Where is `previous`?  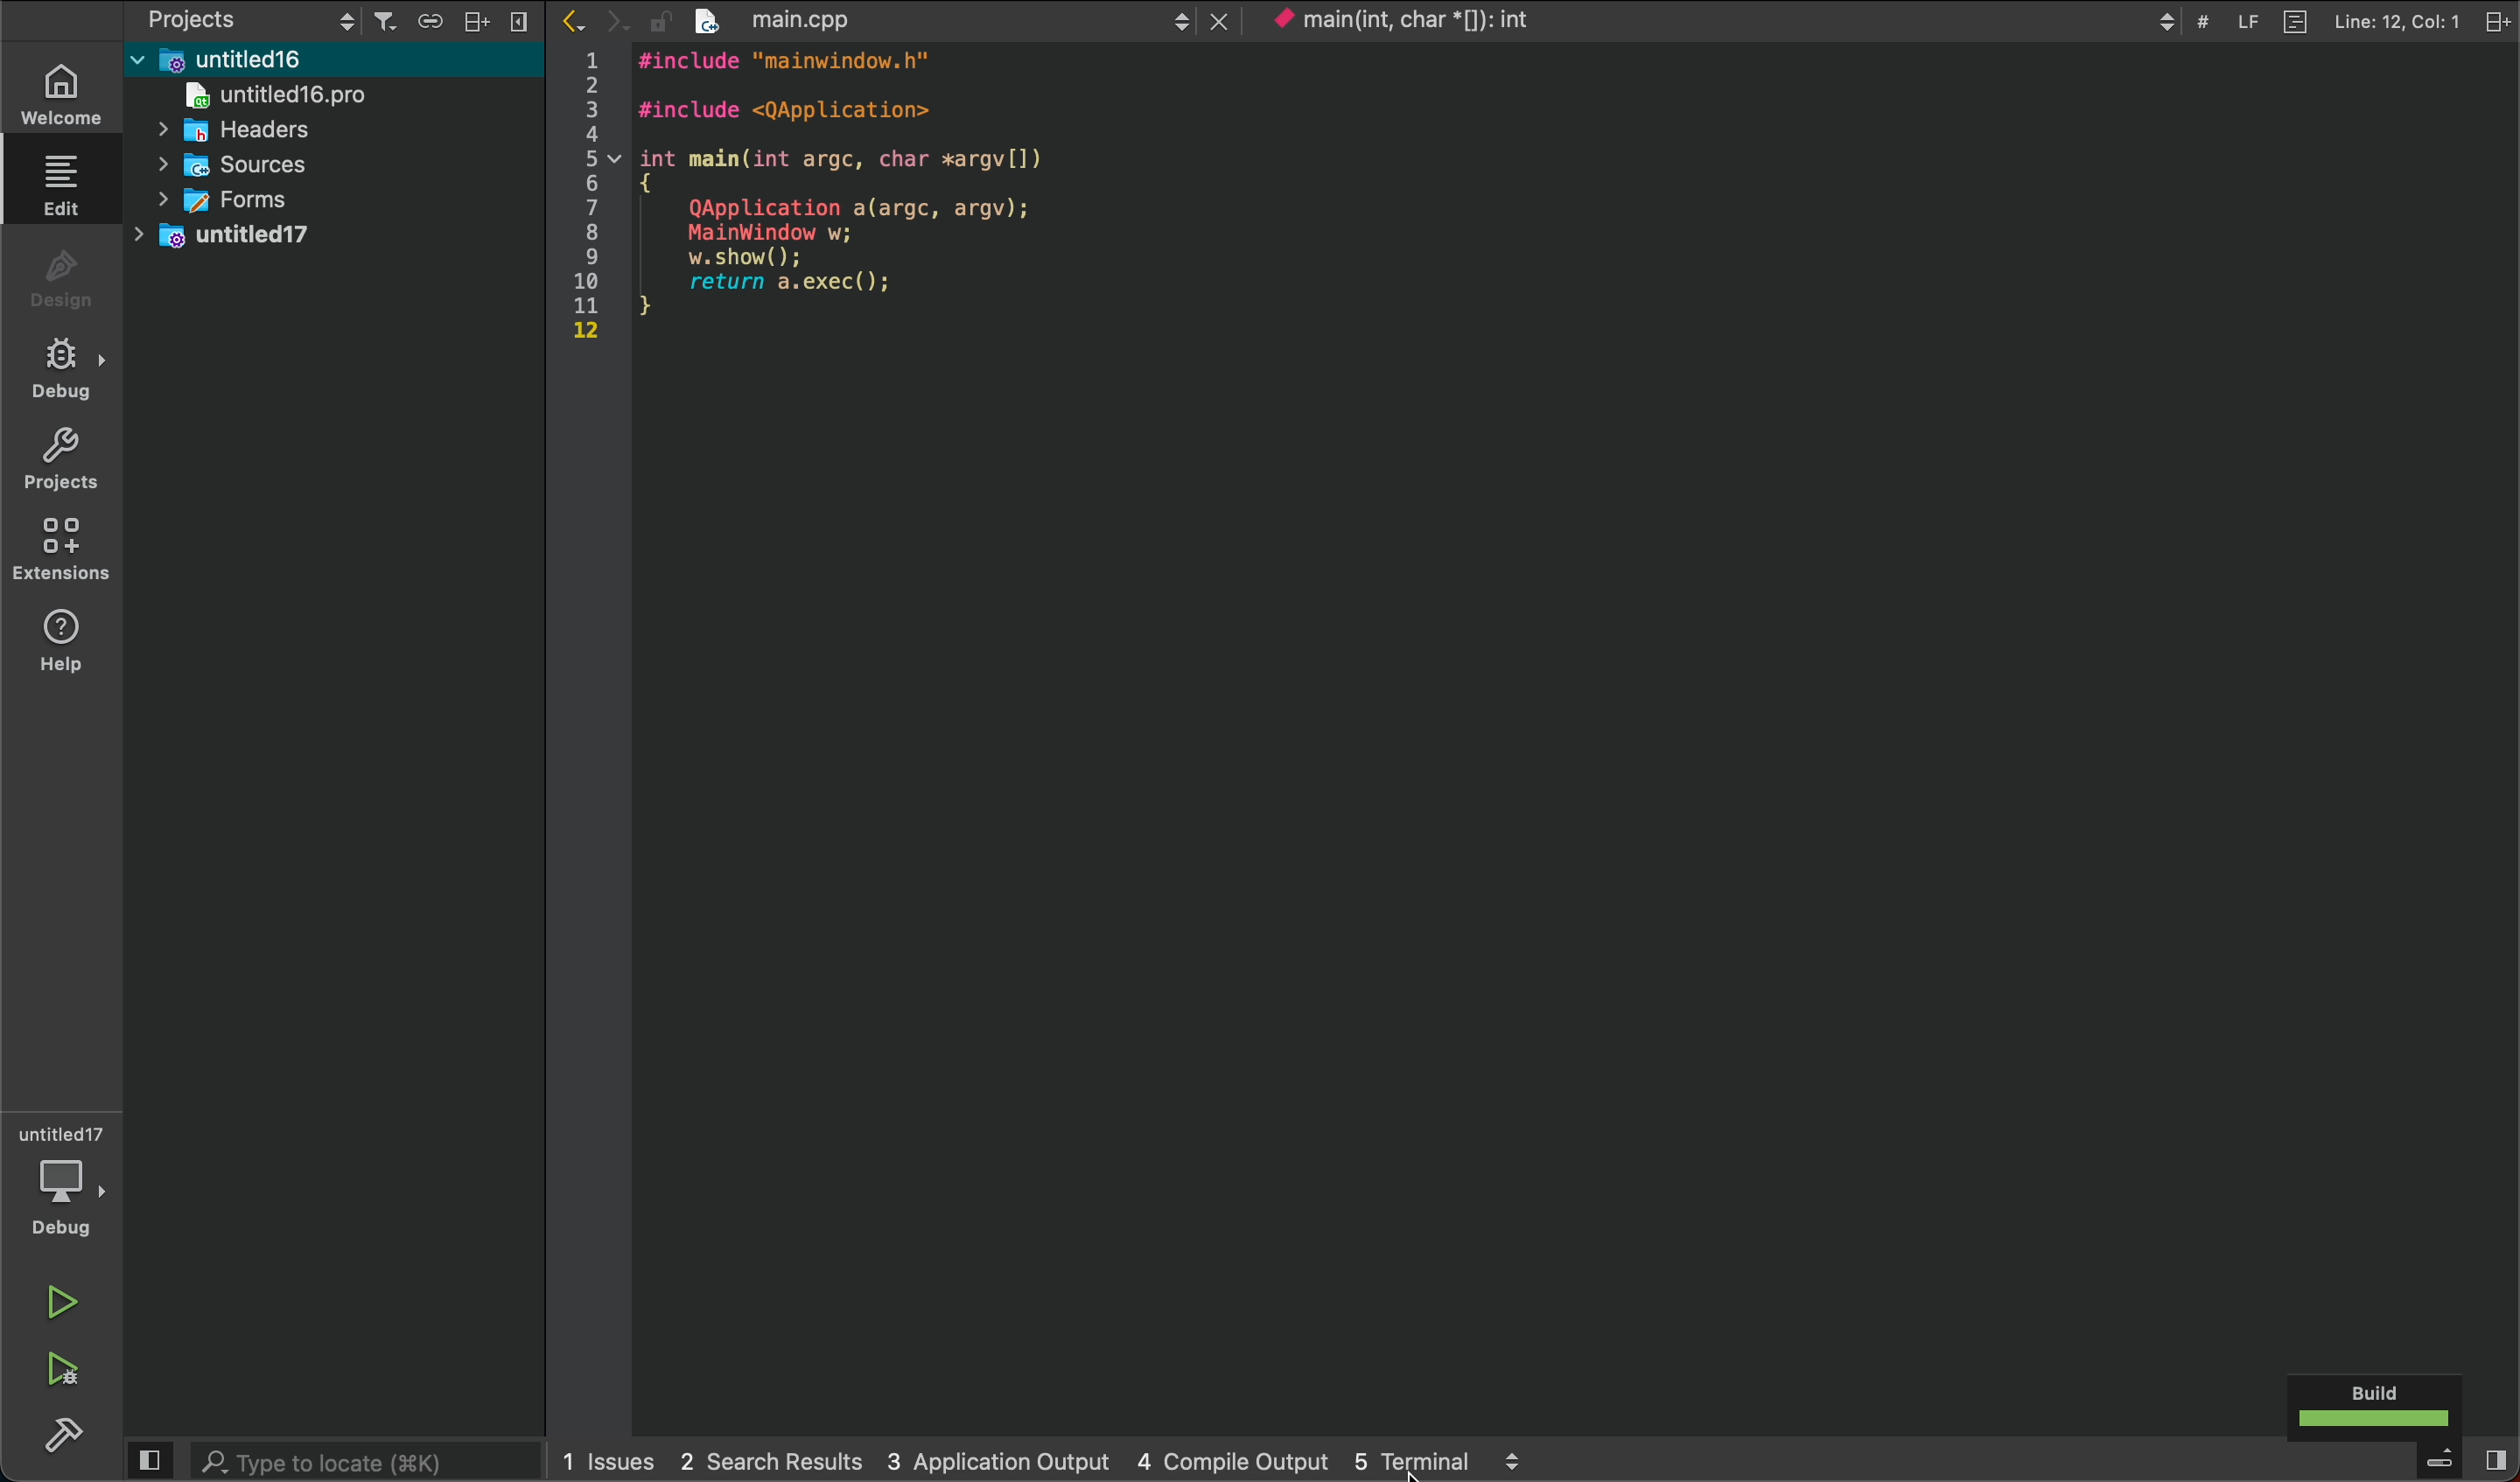
previous is located at coordinates (577, 22).